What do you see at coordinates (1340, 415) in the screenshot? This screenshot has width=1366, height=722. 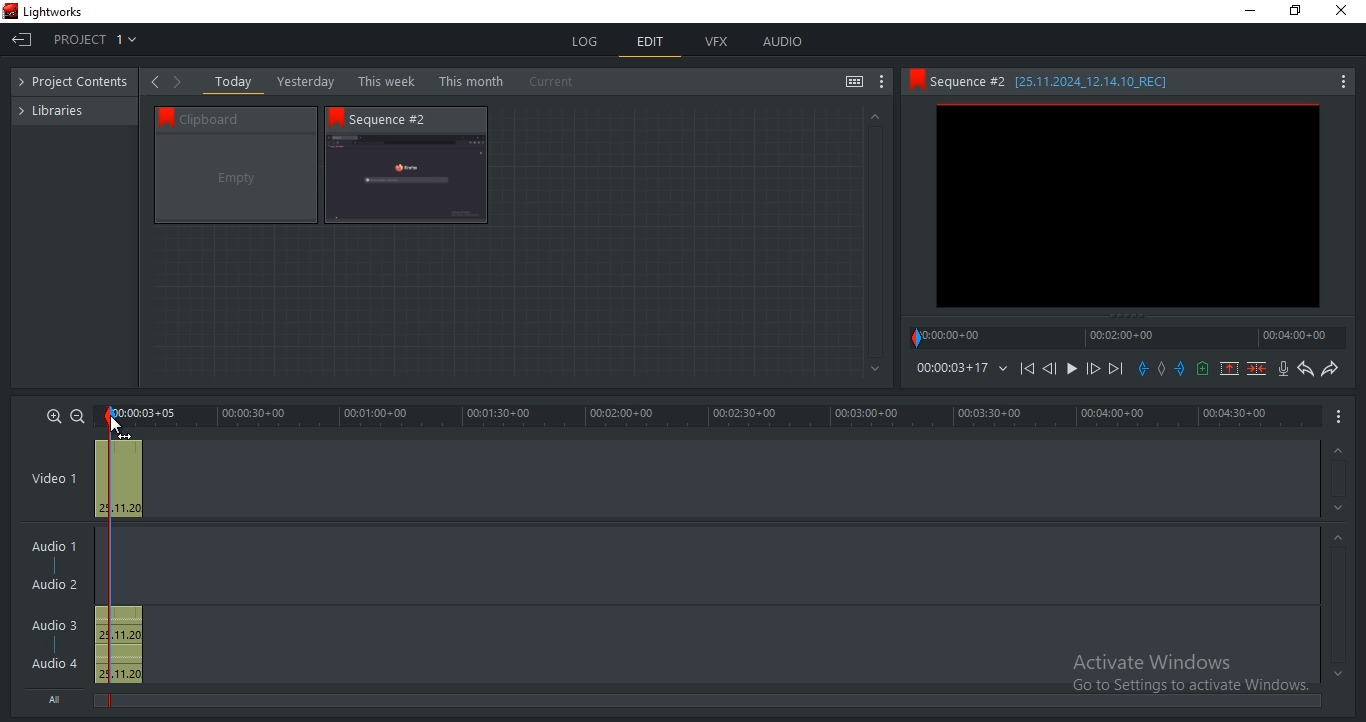 I see `show menu` at bounding box center [1340, 415].